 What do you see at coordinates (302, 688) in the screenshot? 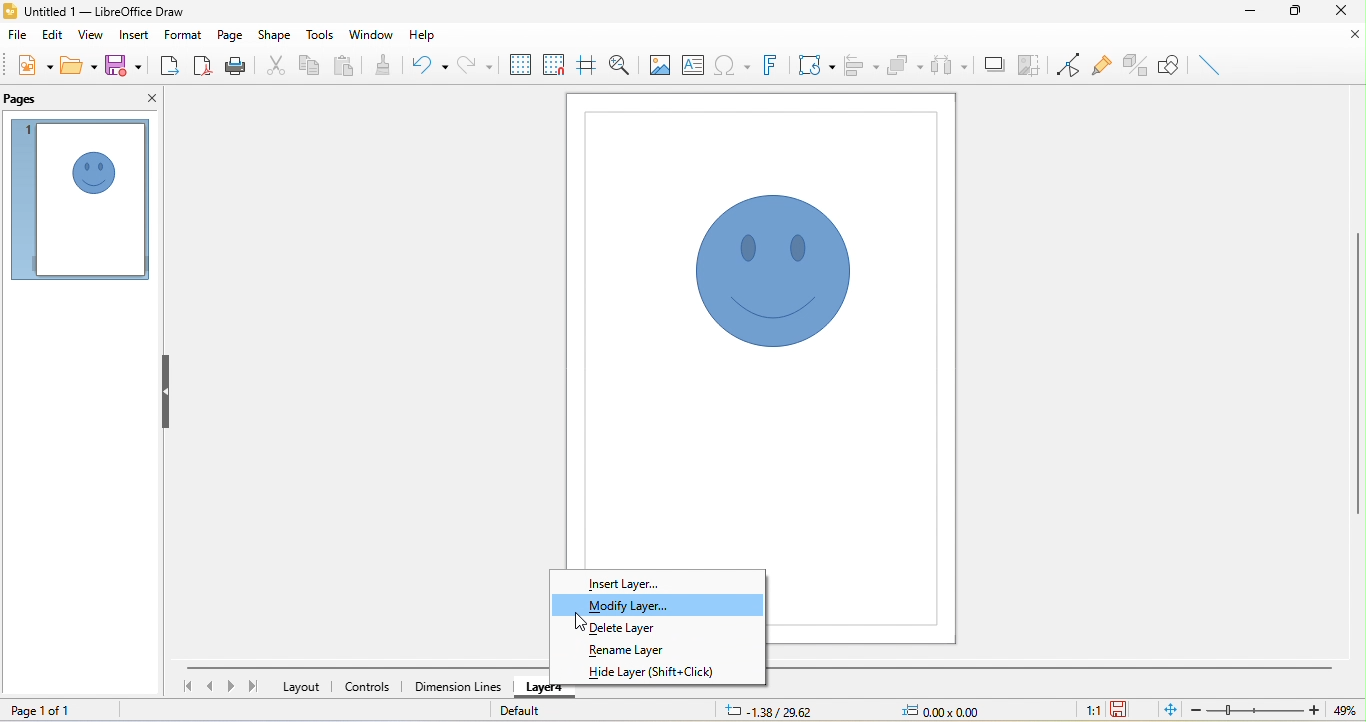
I see `layout` at bounding box center [302, 688].